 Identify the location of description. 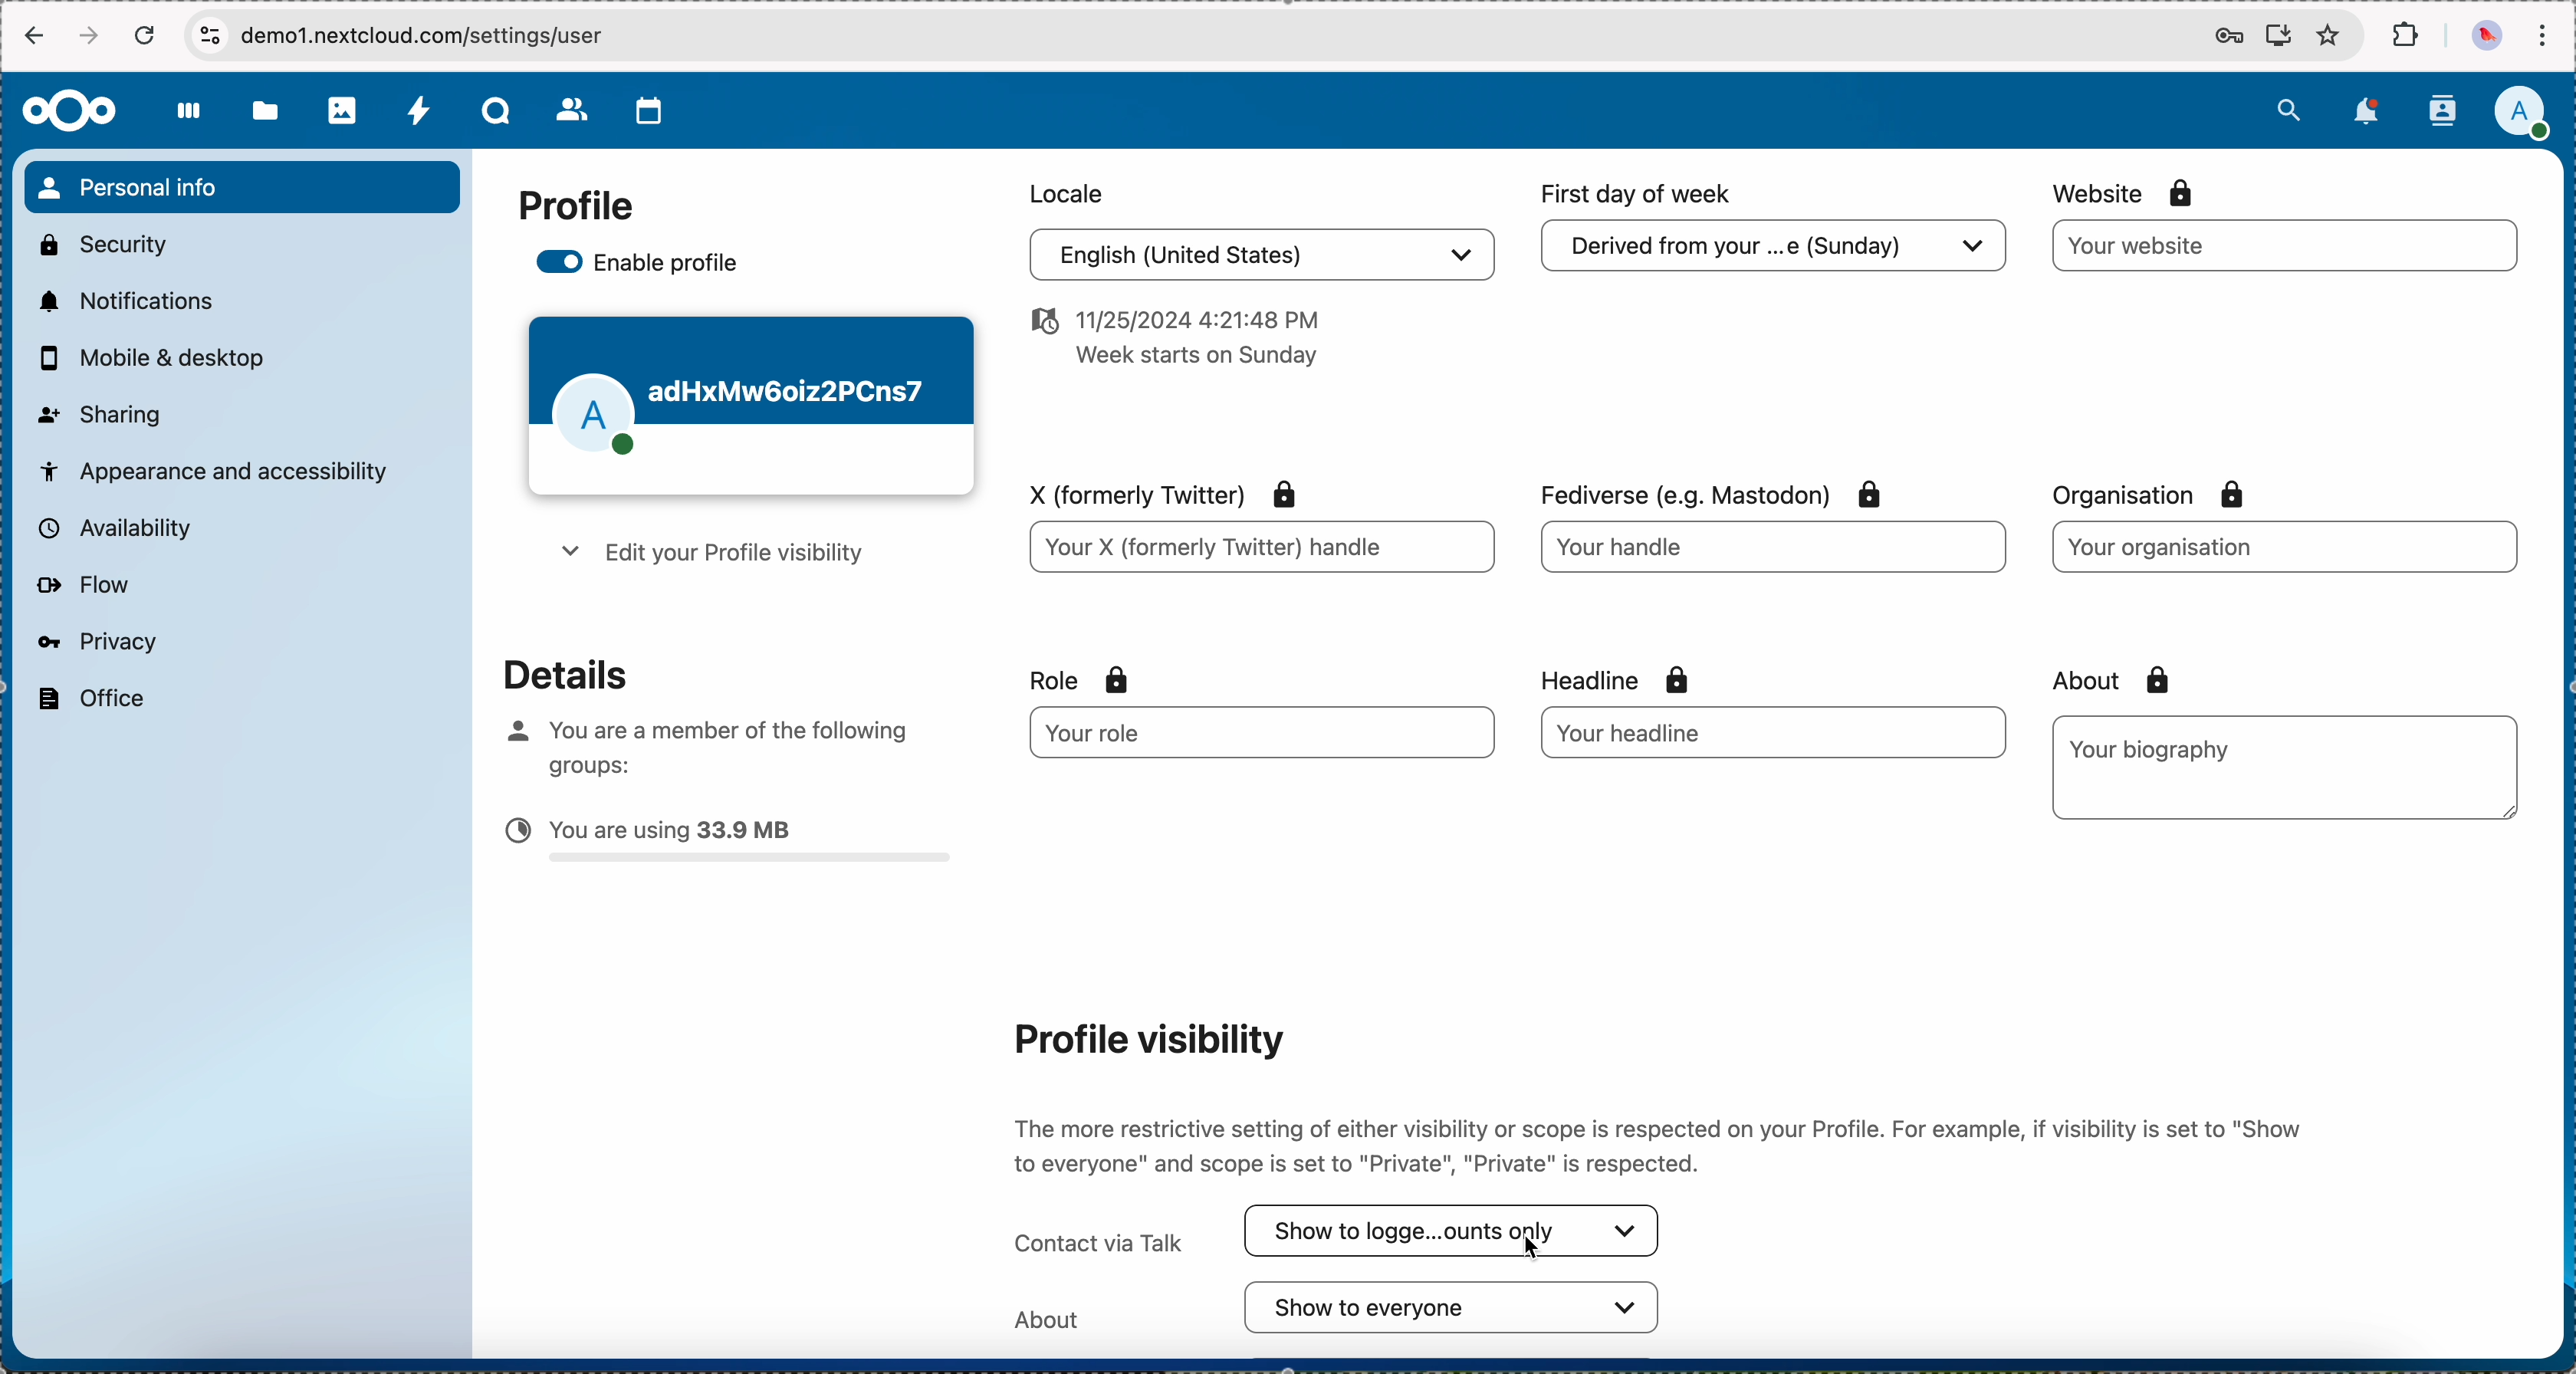
(1663, 1140).